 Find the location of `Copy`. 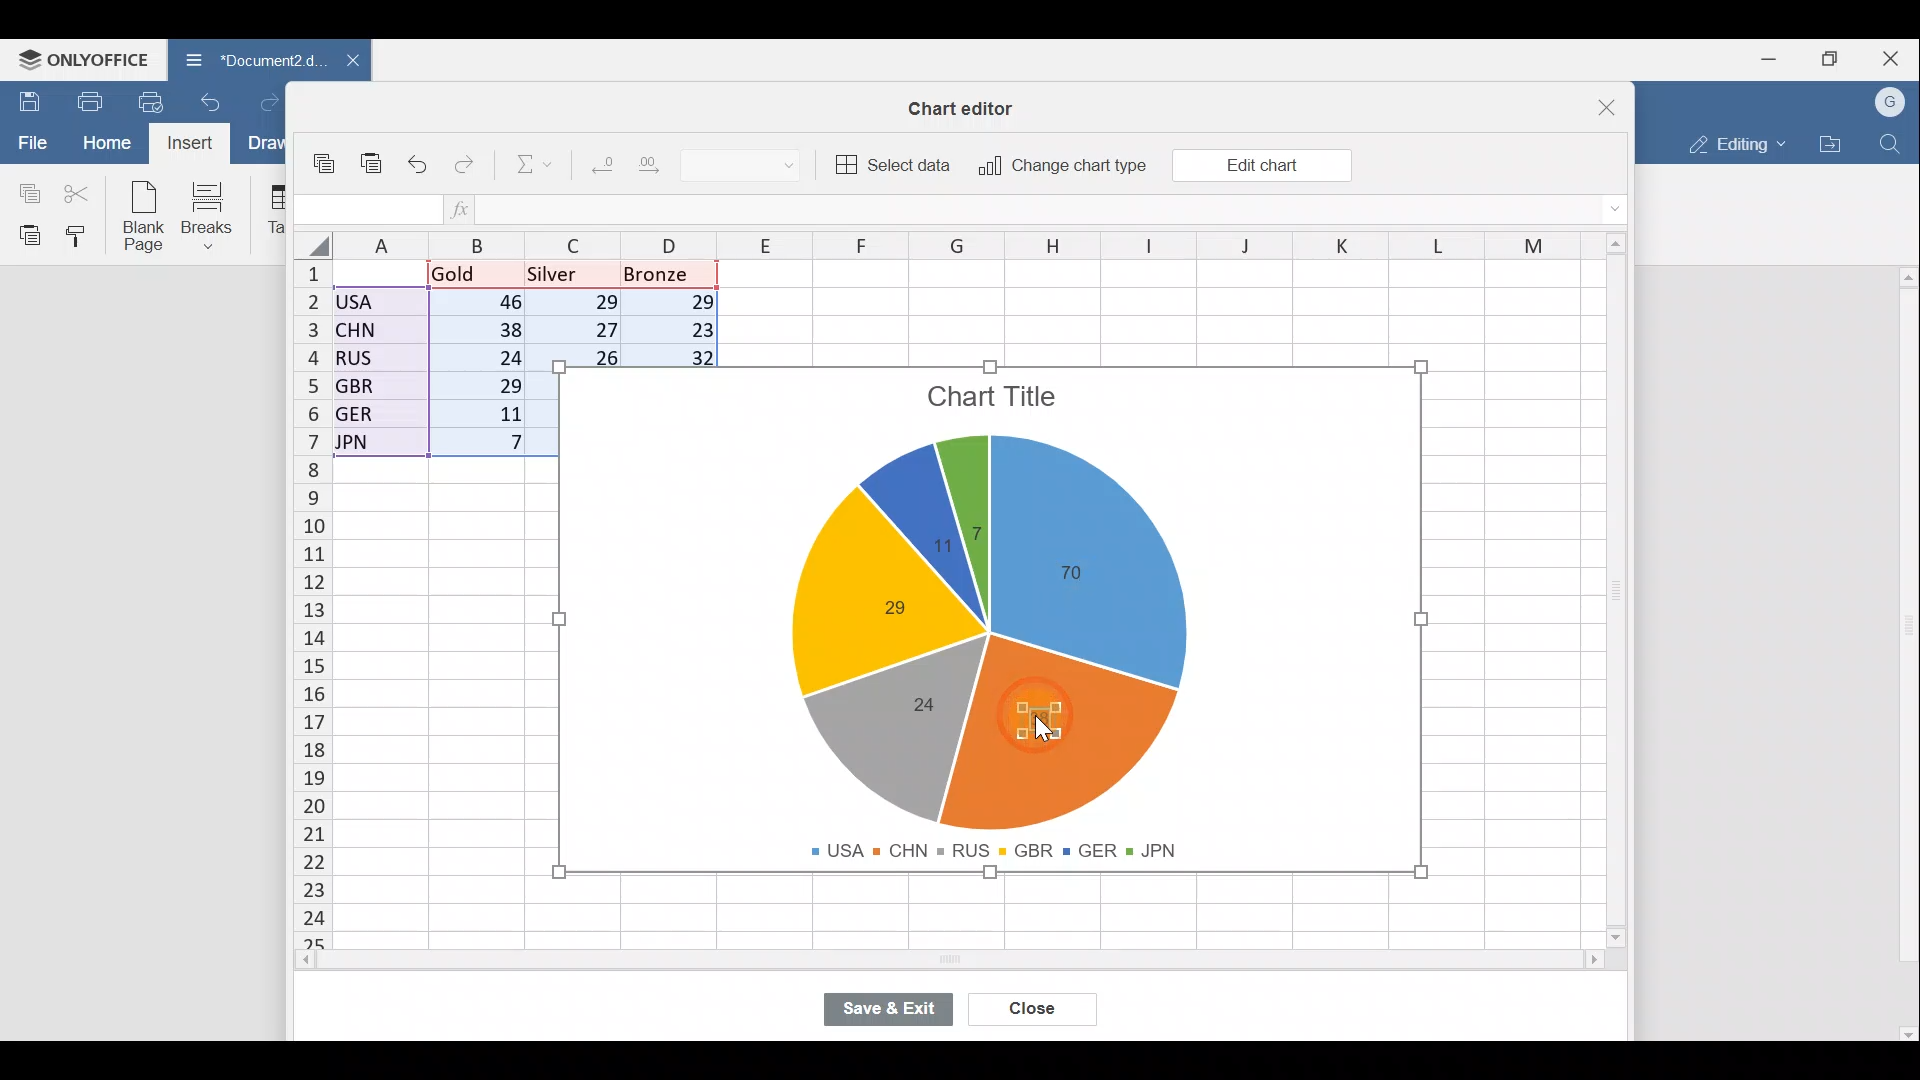

Copy is located at coordinates (25, 190).